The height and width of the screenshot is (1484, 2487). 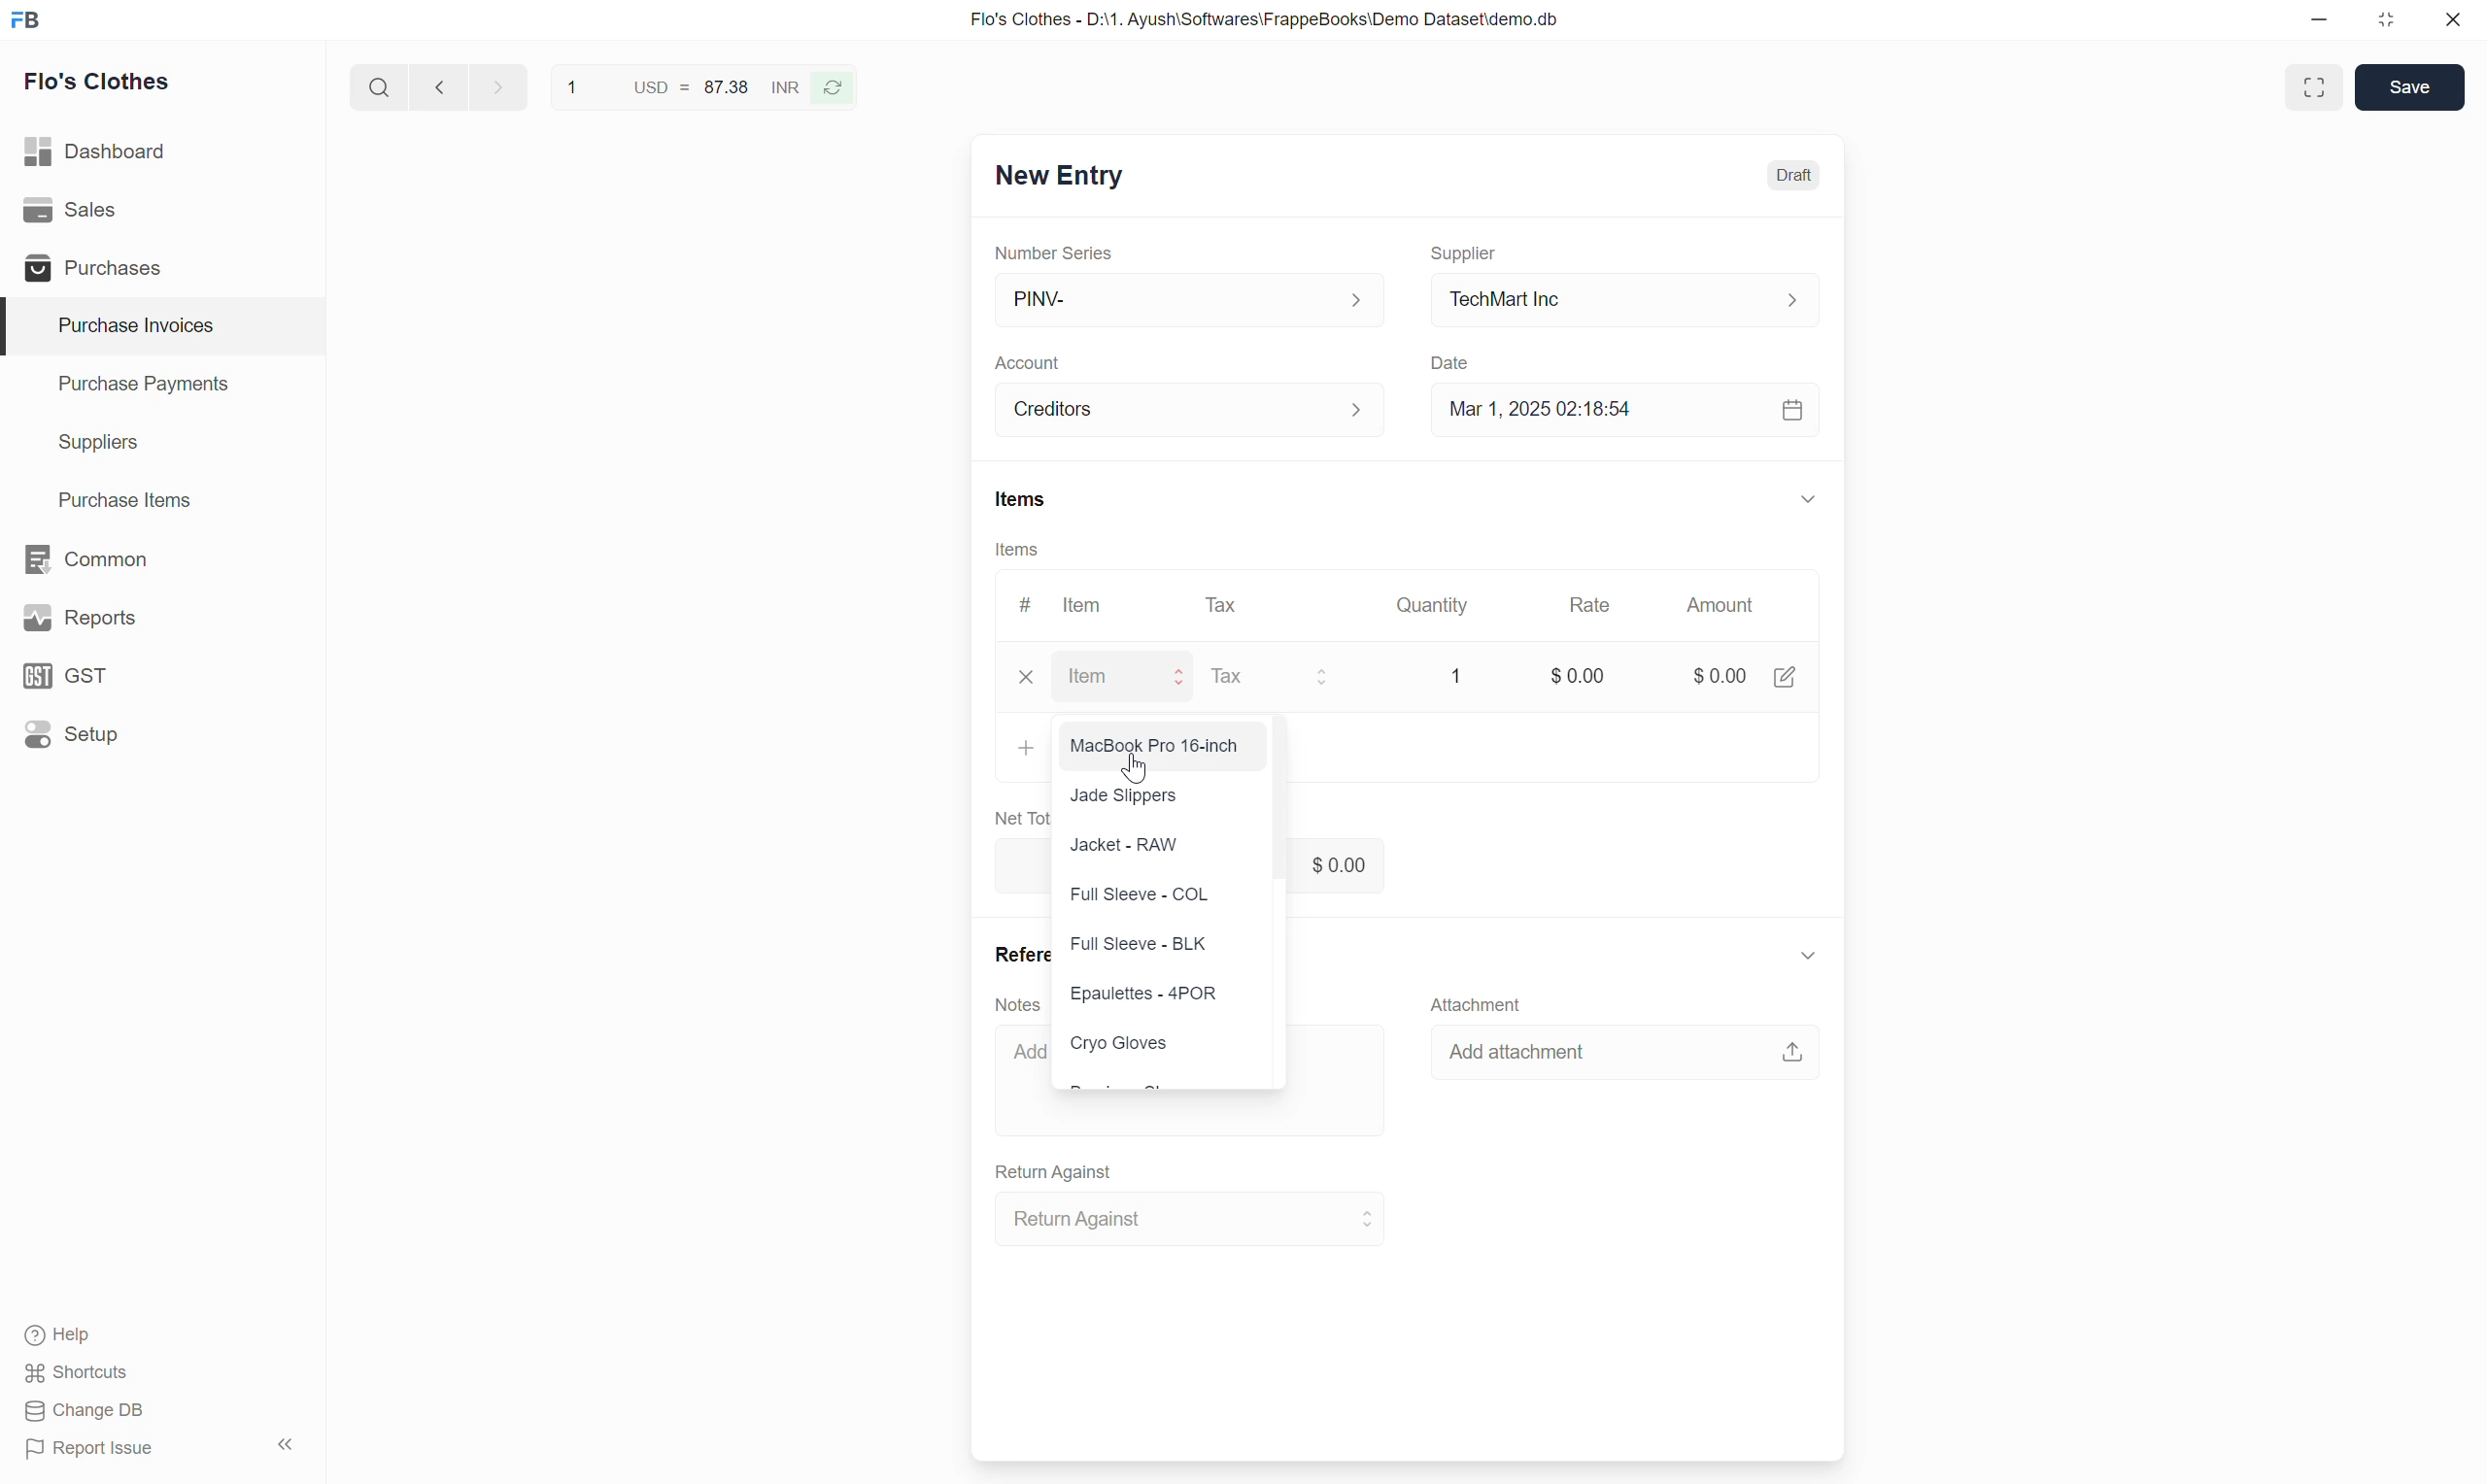 What do you see at coordinates (25, 19) in the screenshot?
I see `Frappe Books logo` at bounding box center [25, 19].